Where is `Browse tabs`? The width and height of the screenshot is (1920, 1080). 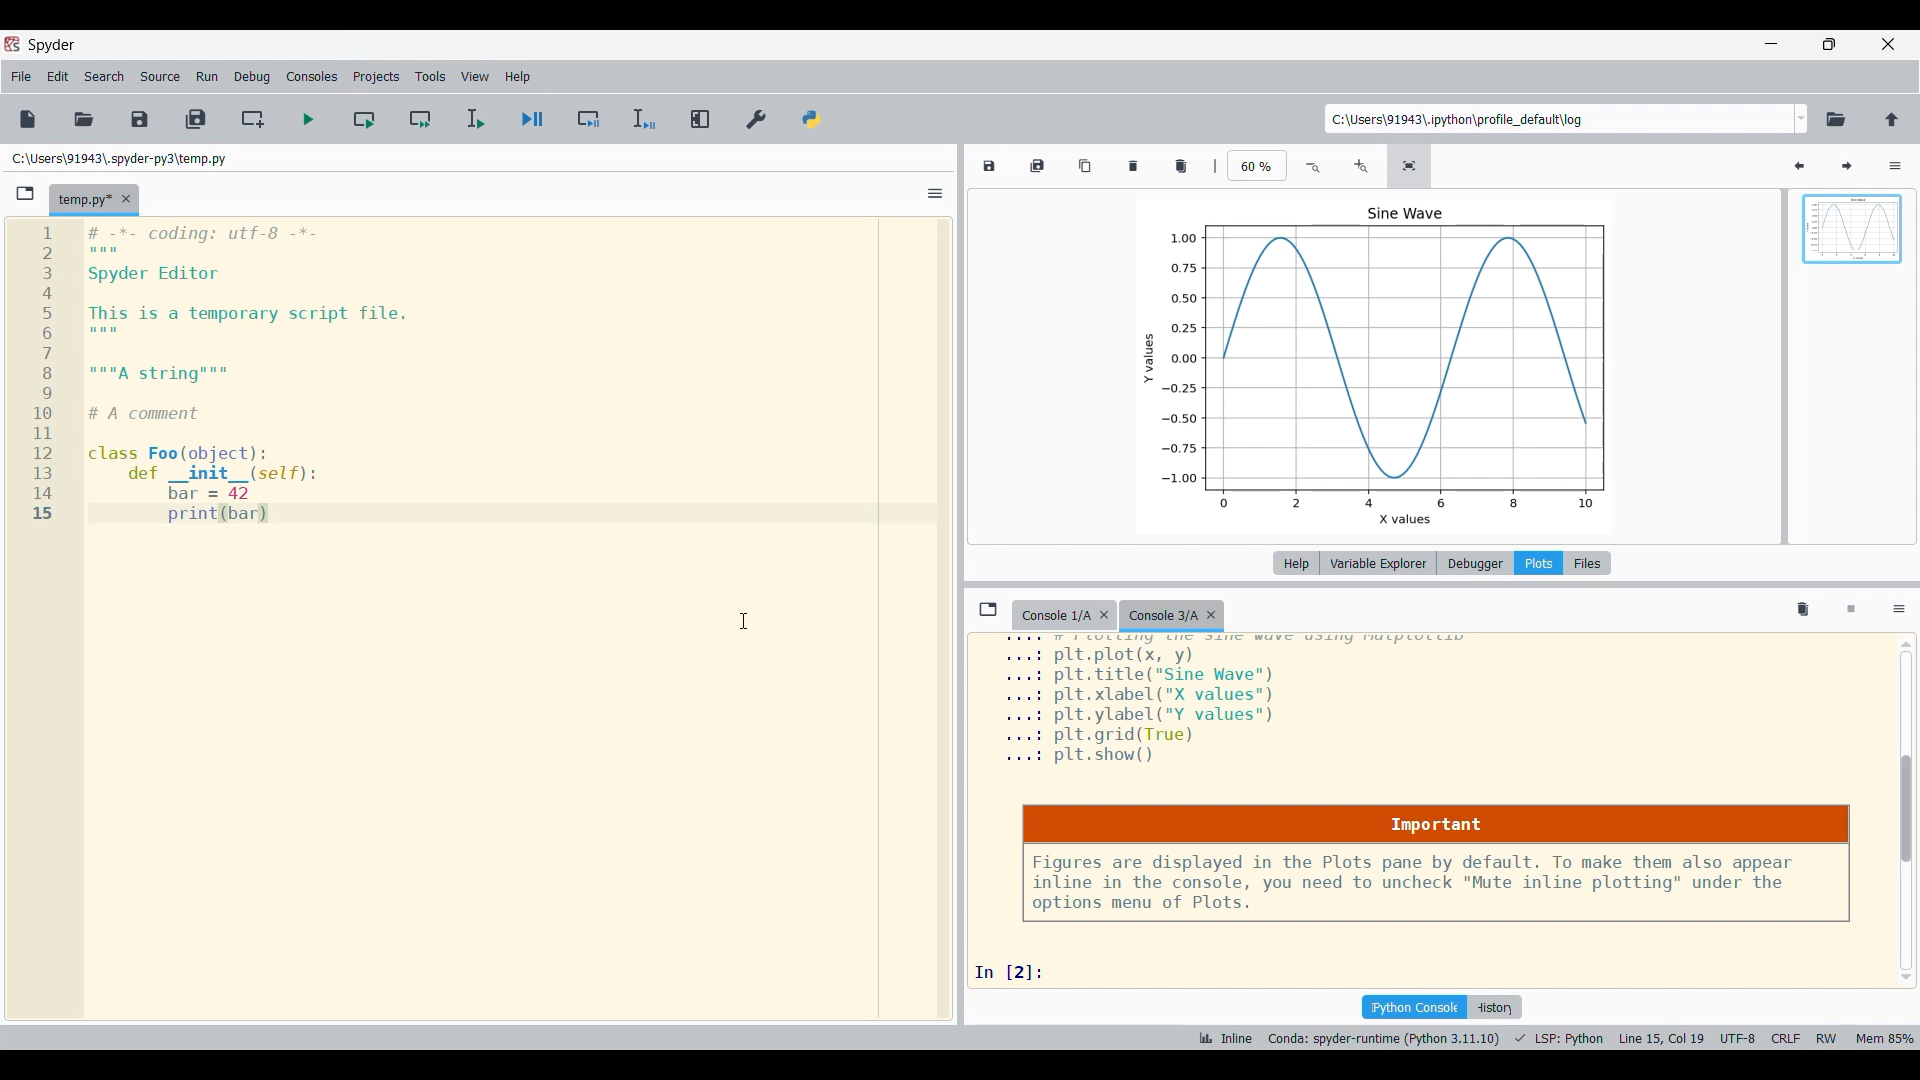
Browse tabs is located at coordinates (988, 609).